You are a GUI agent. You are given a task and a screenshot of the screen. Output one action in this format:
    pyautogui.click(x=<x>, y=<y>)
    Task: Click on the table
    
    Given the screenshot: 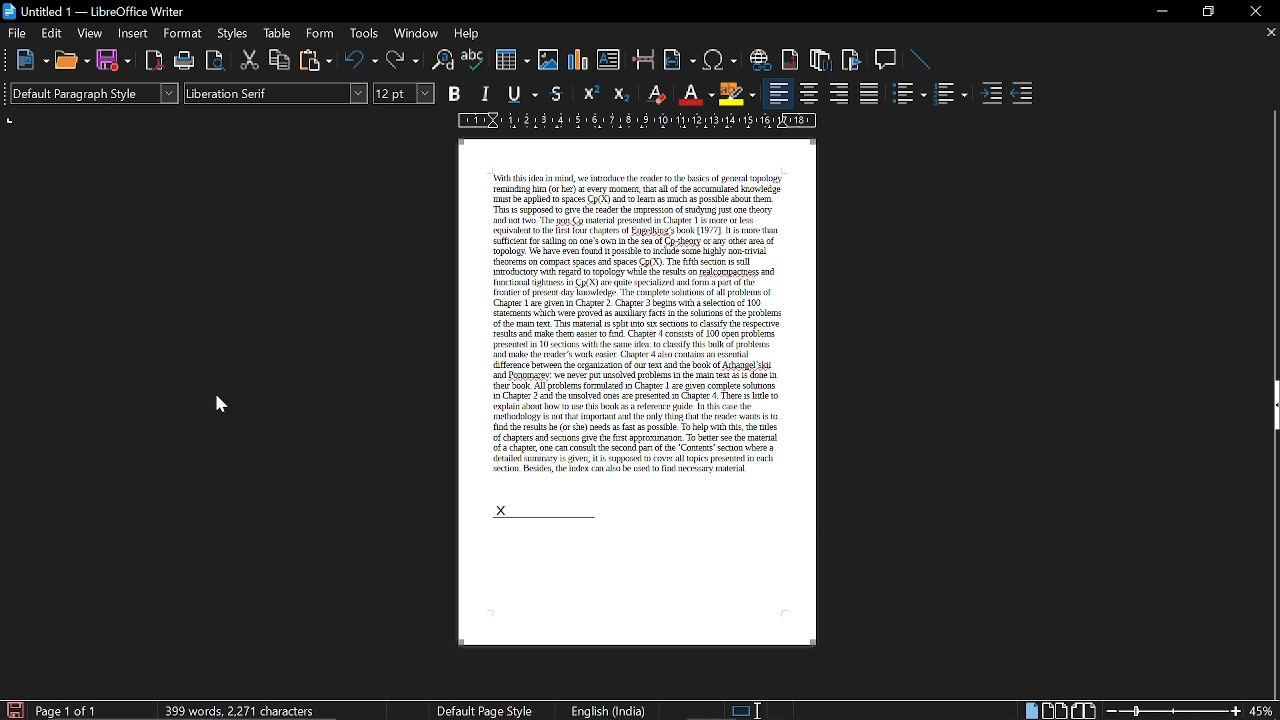 What is the action you would take?
    pyautogui.click(x=278, y=35)
    